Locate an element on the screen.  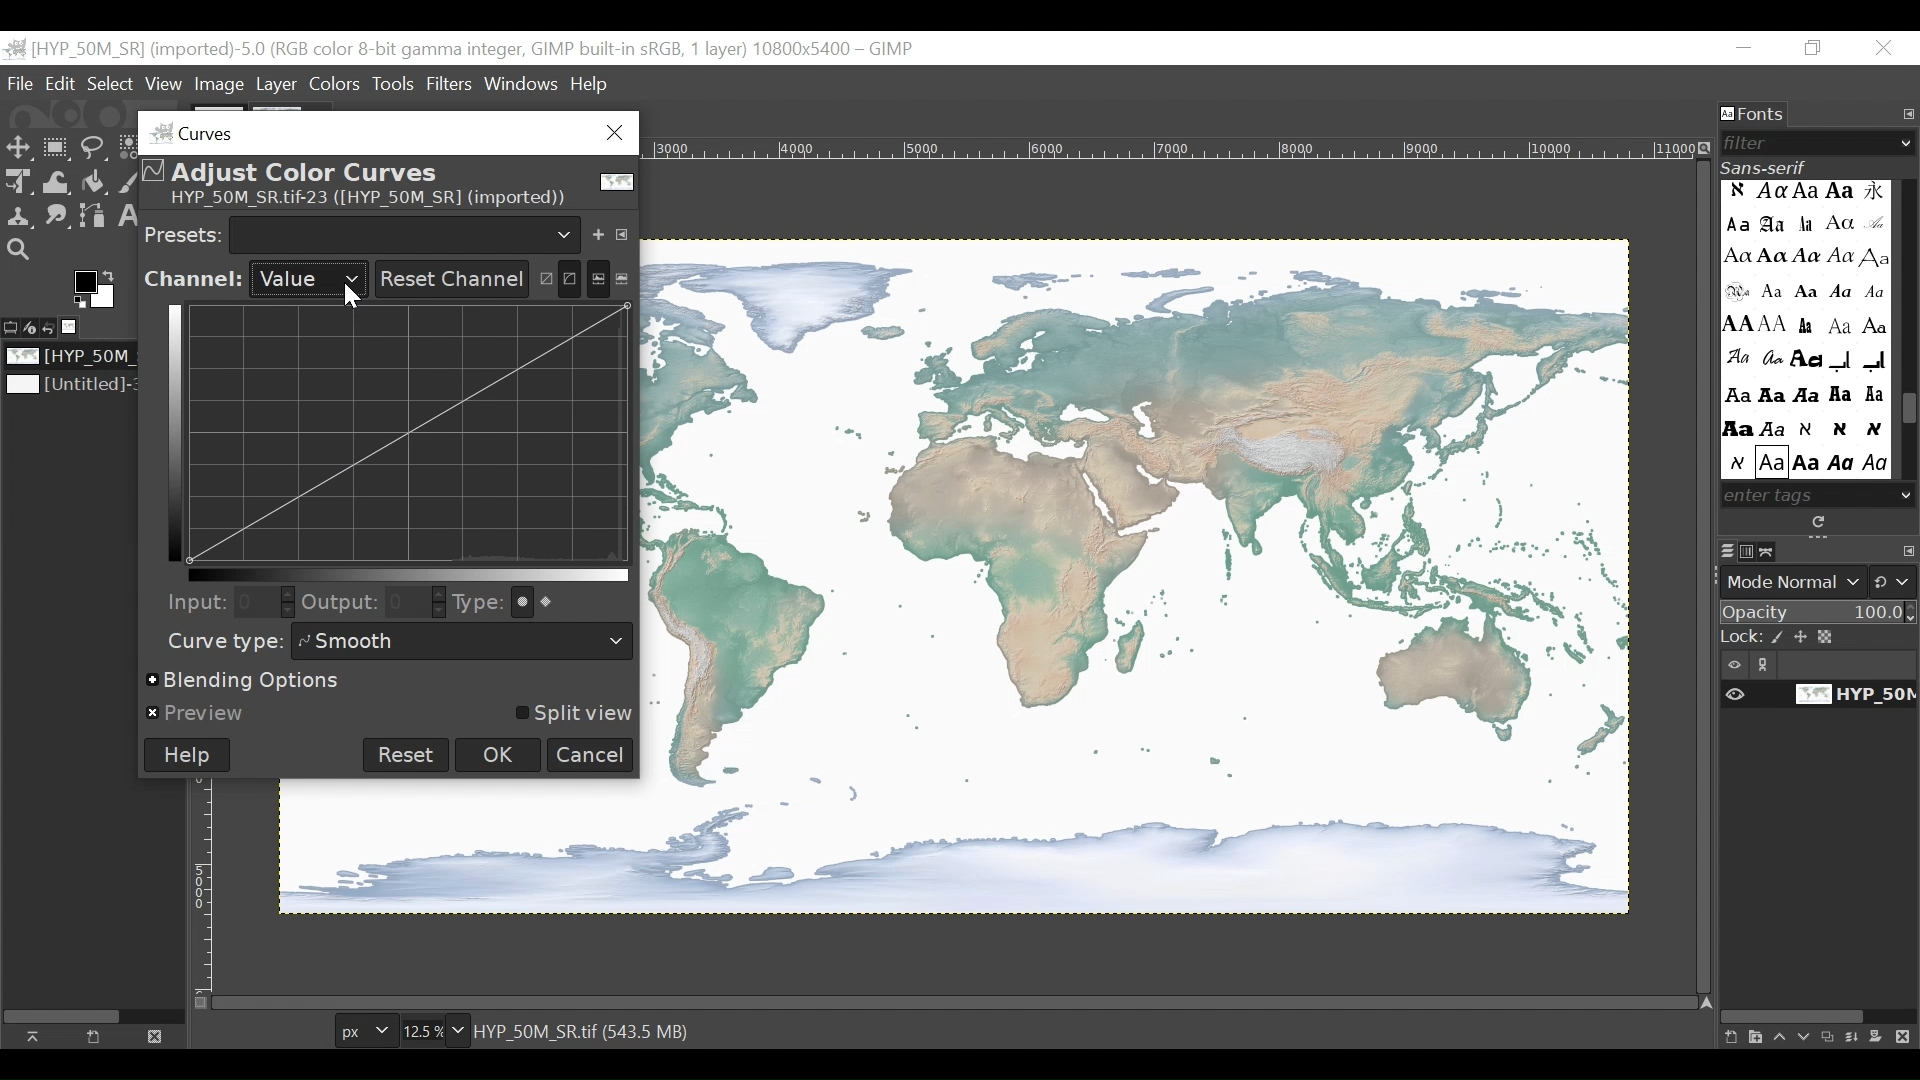
Histogram is located at coordinates (610, 277).